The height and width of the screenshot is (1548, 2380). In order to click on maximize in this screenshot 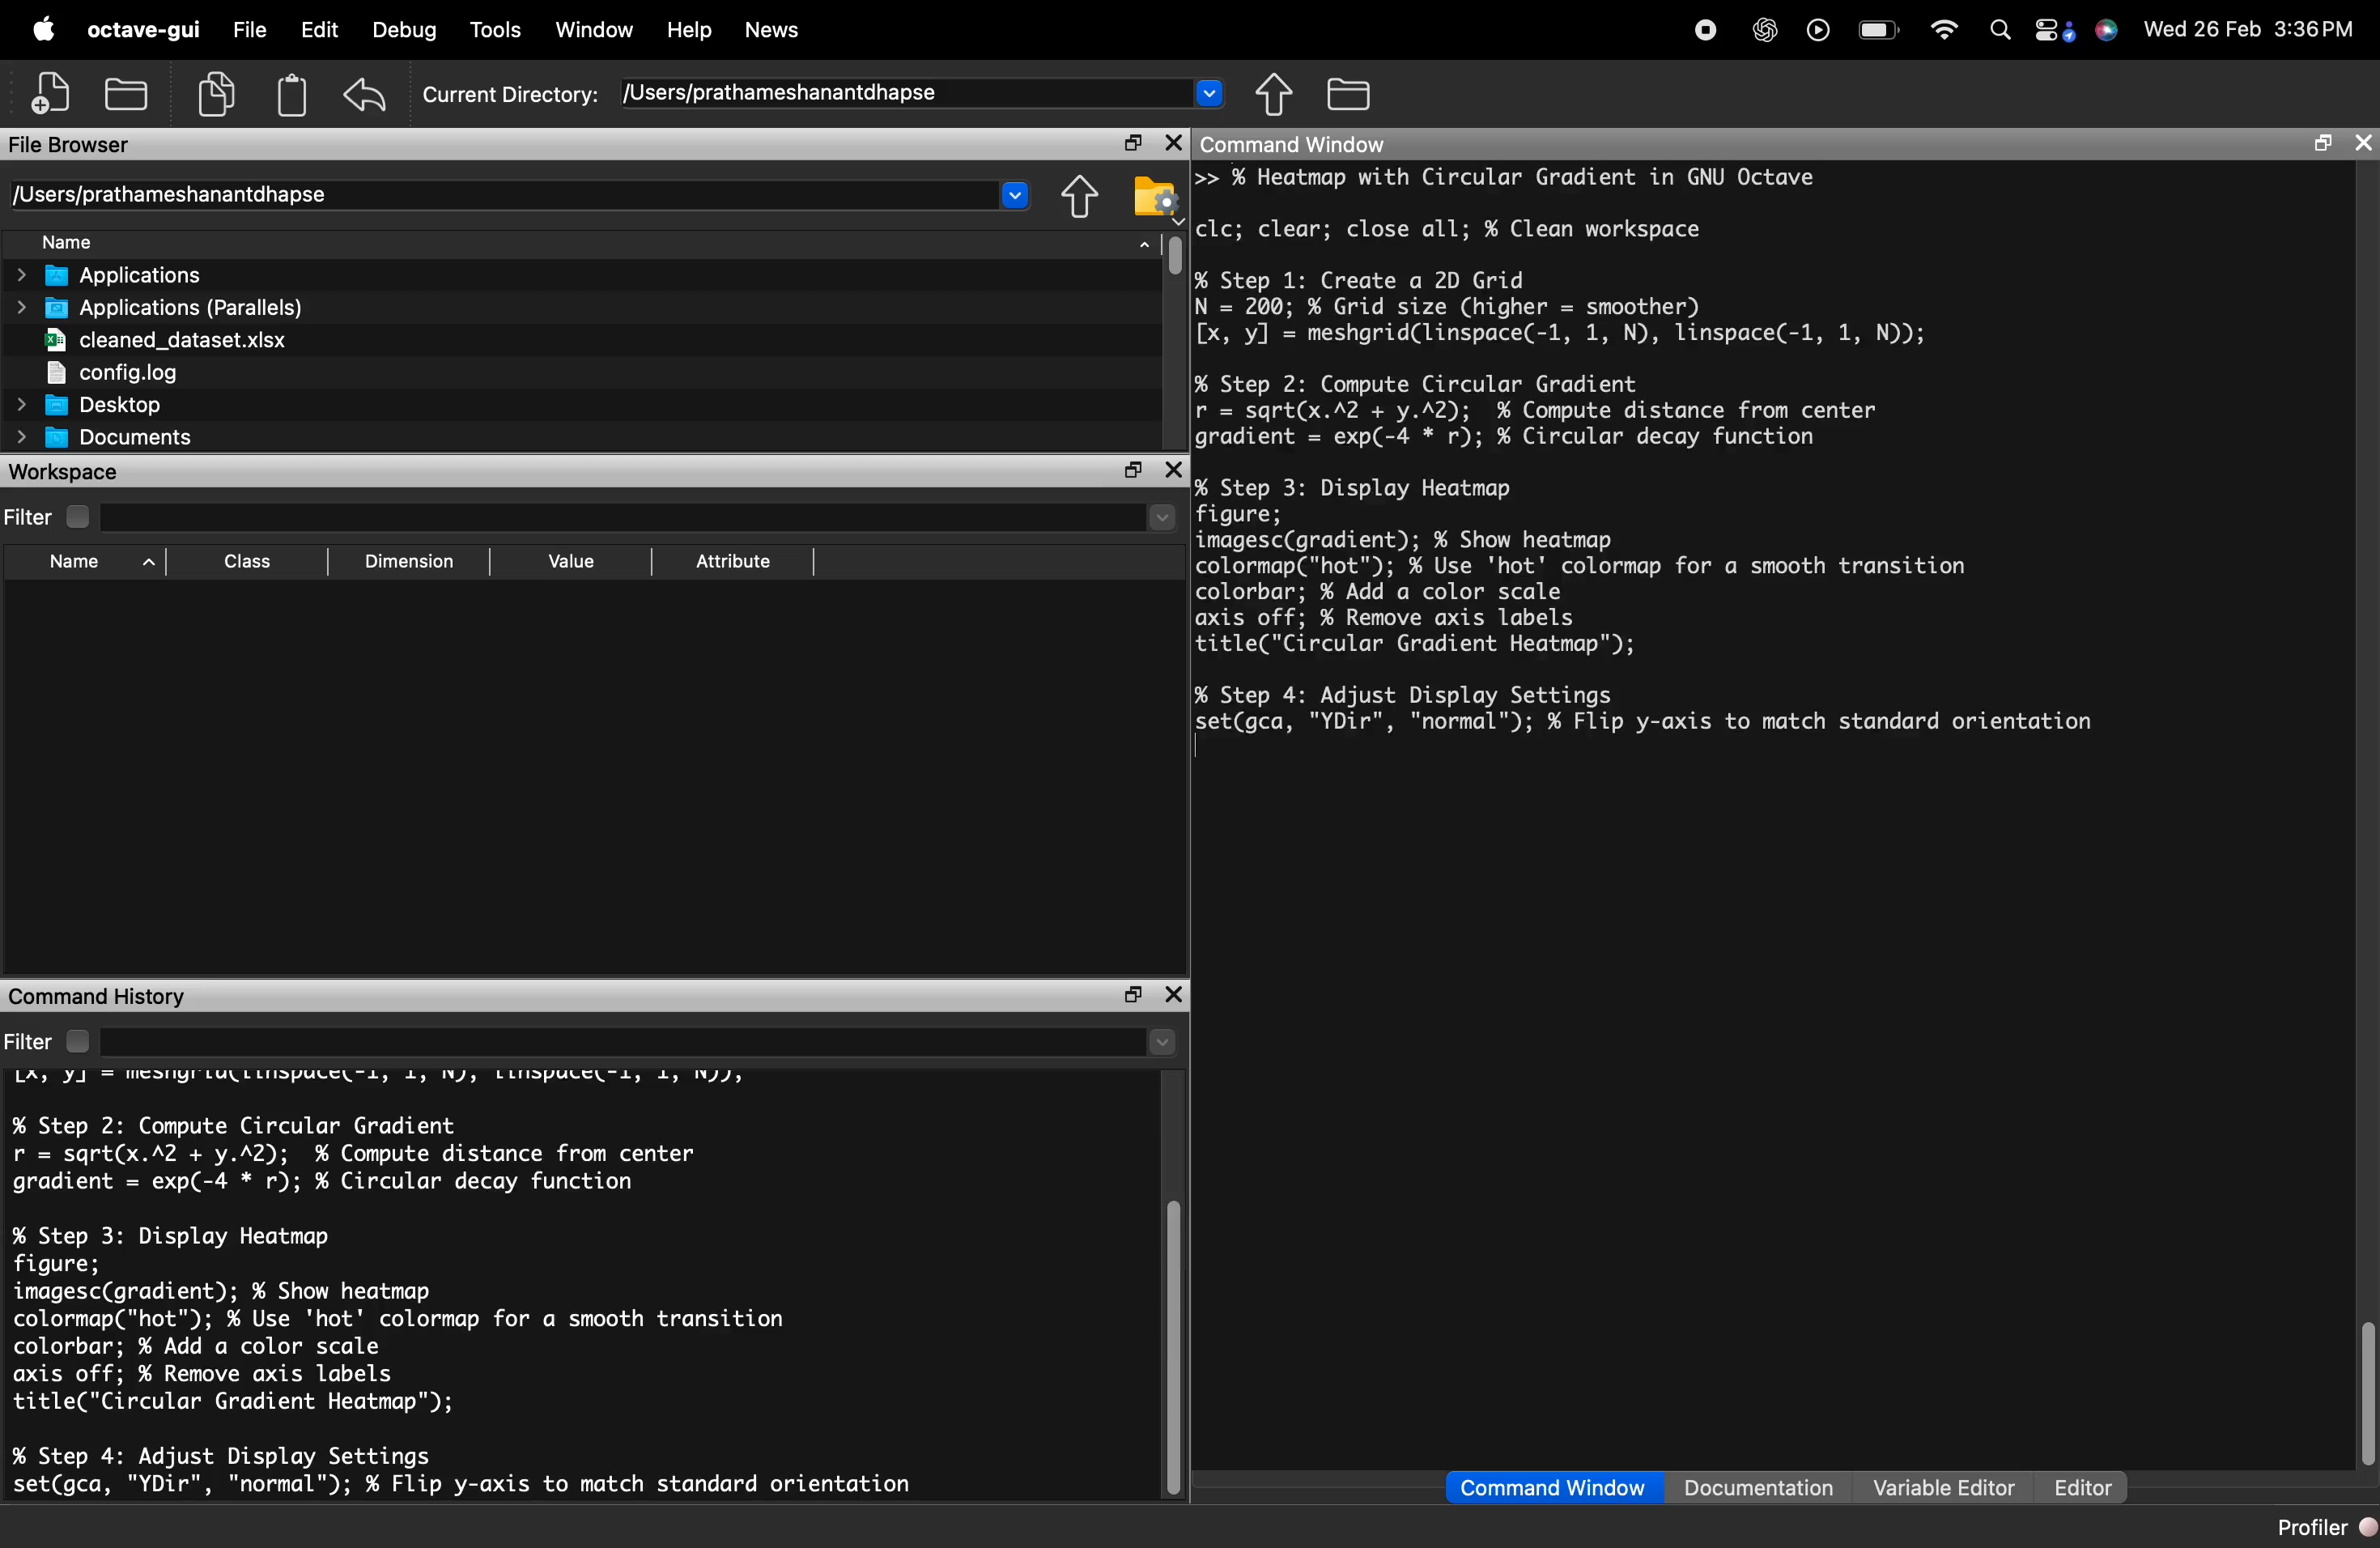, I will do `click(1131, 995)`.